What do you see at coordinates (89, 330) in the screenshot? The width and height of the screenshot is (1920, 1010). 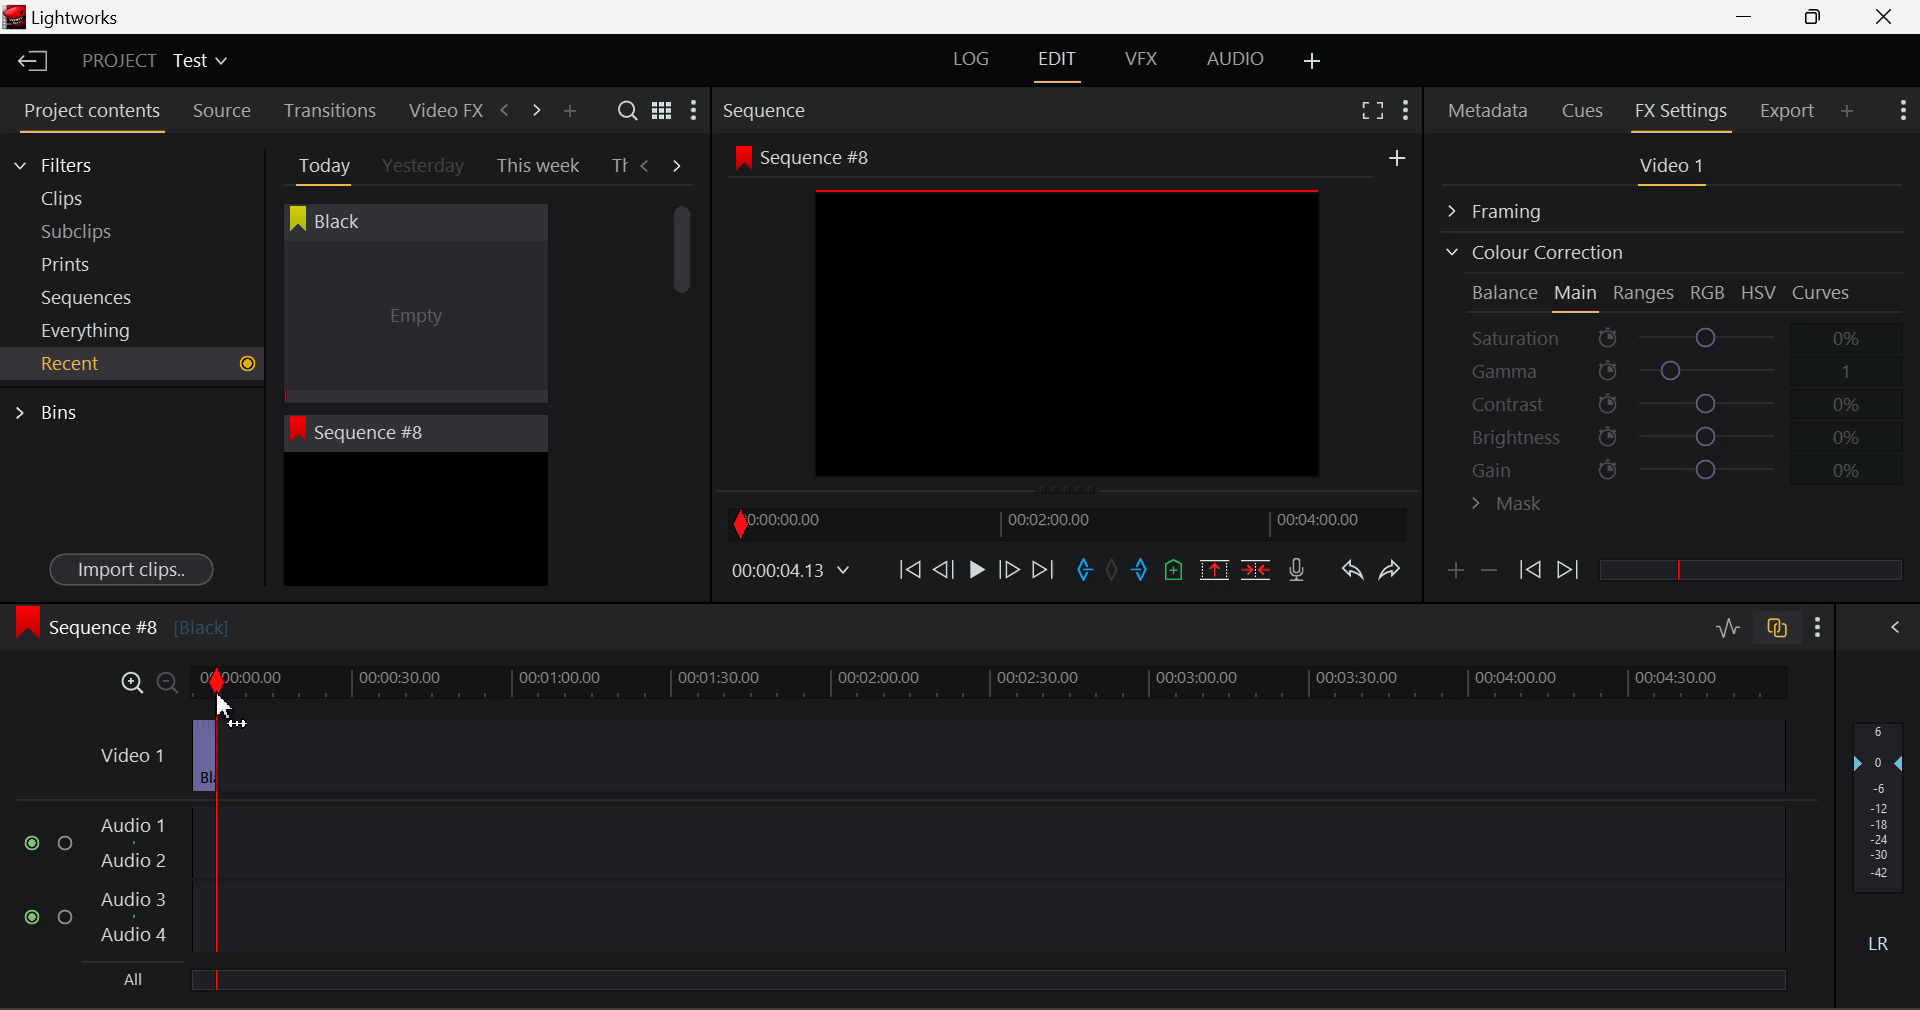 I see `Everything` at bounding box center [89, 330].